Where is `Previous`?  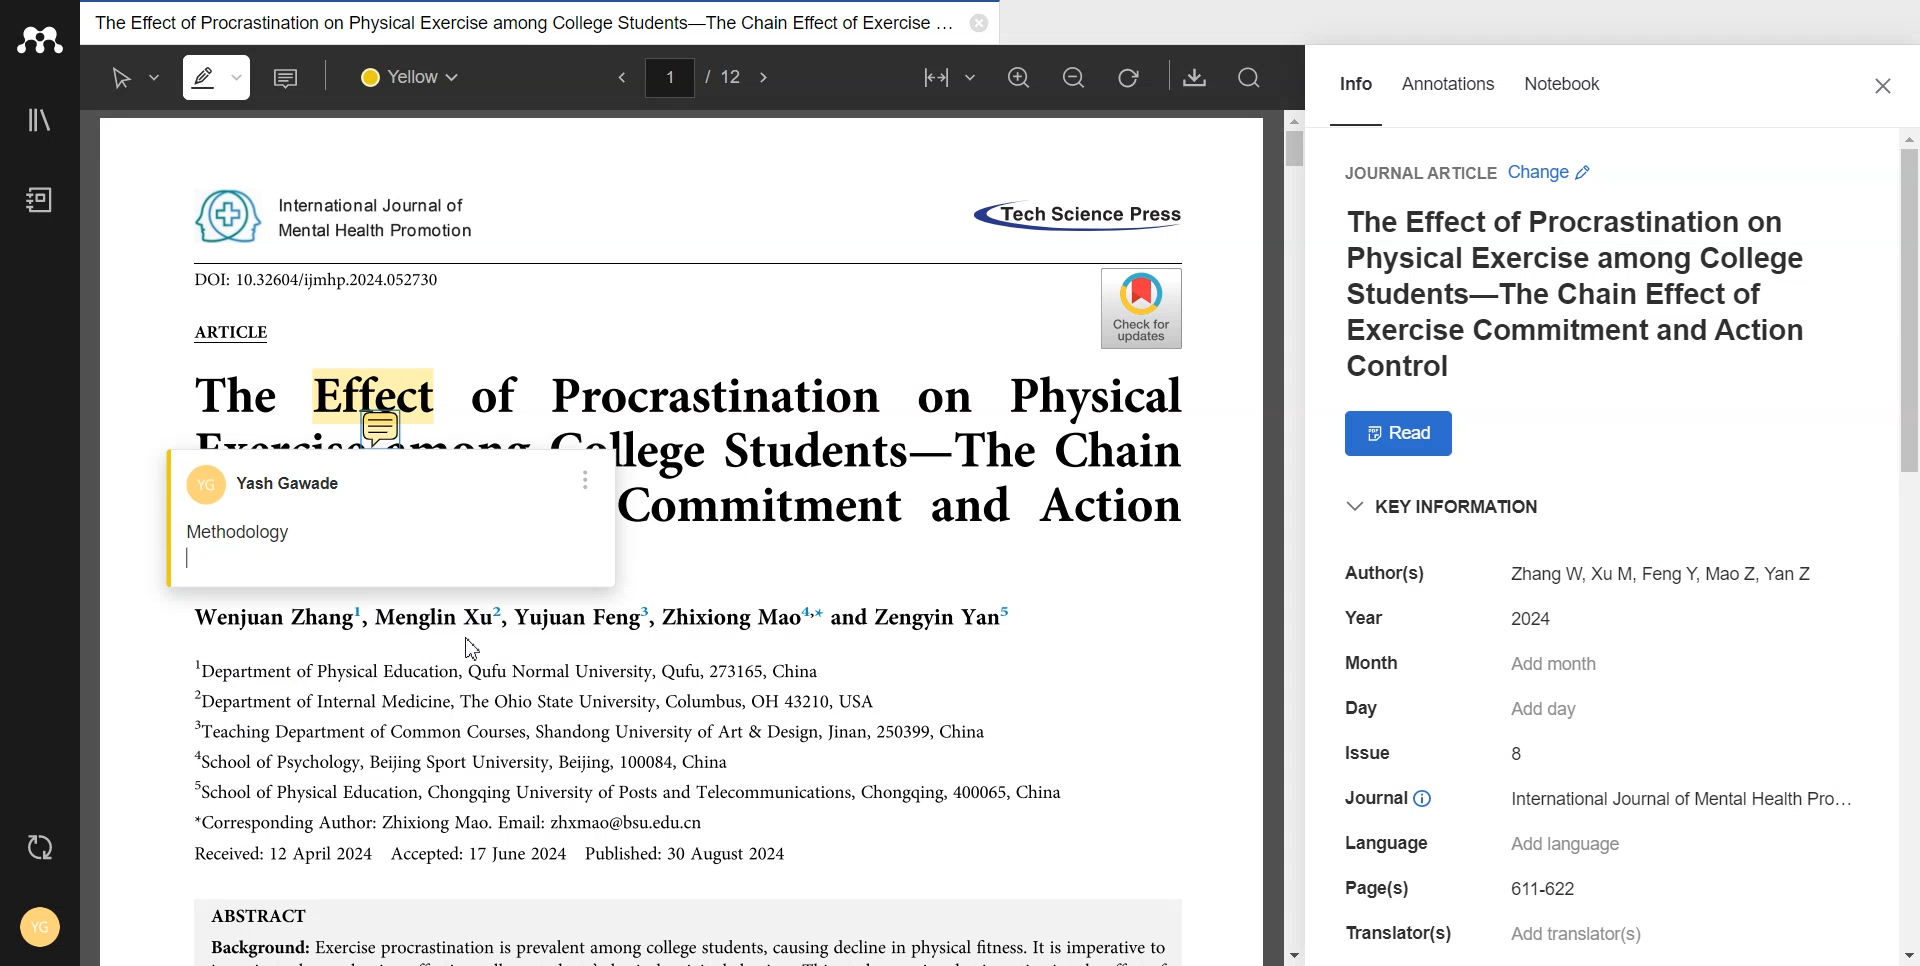 Previous is located at coordinates (618, 77).